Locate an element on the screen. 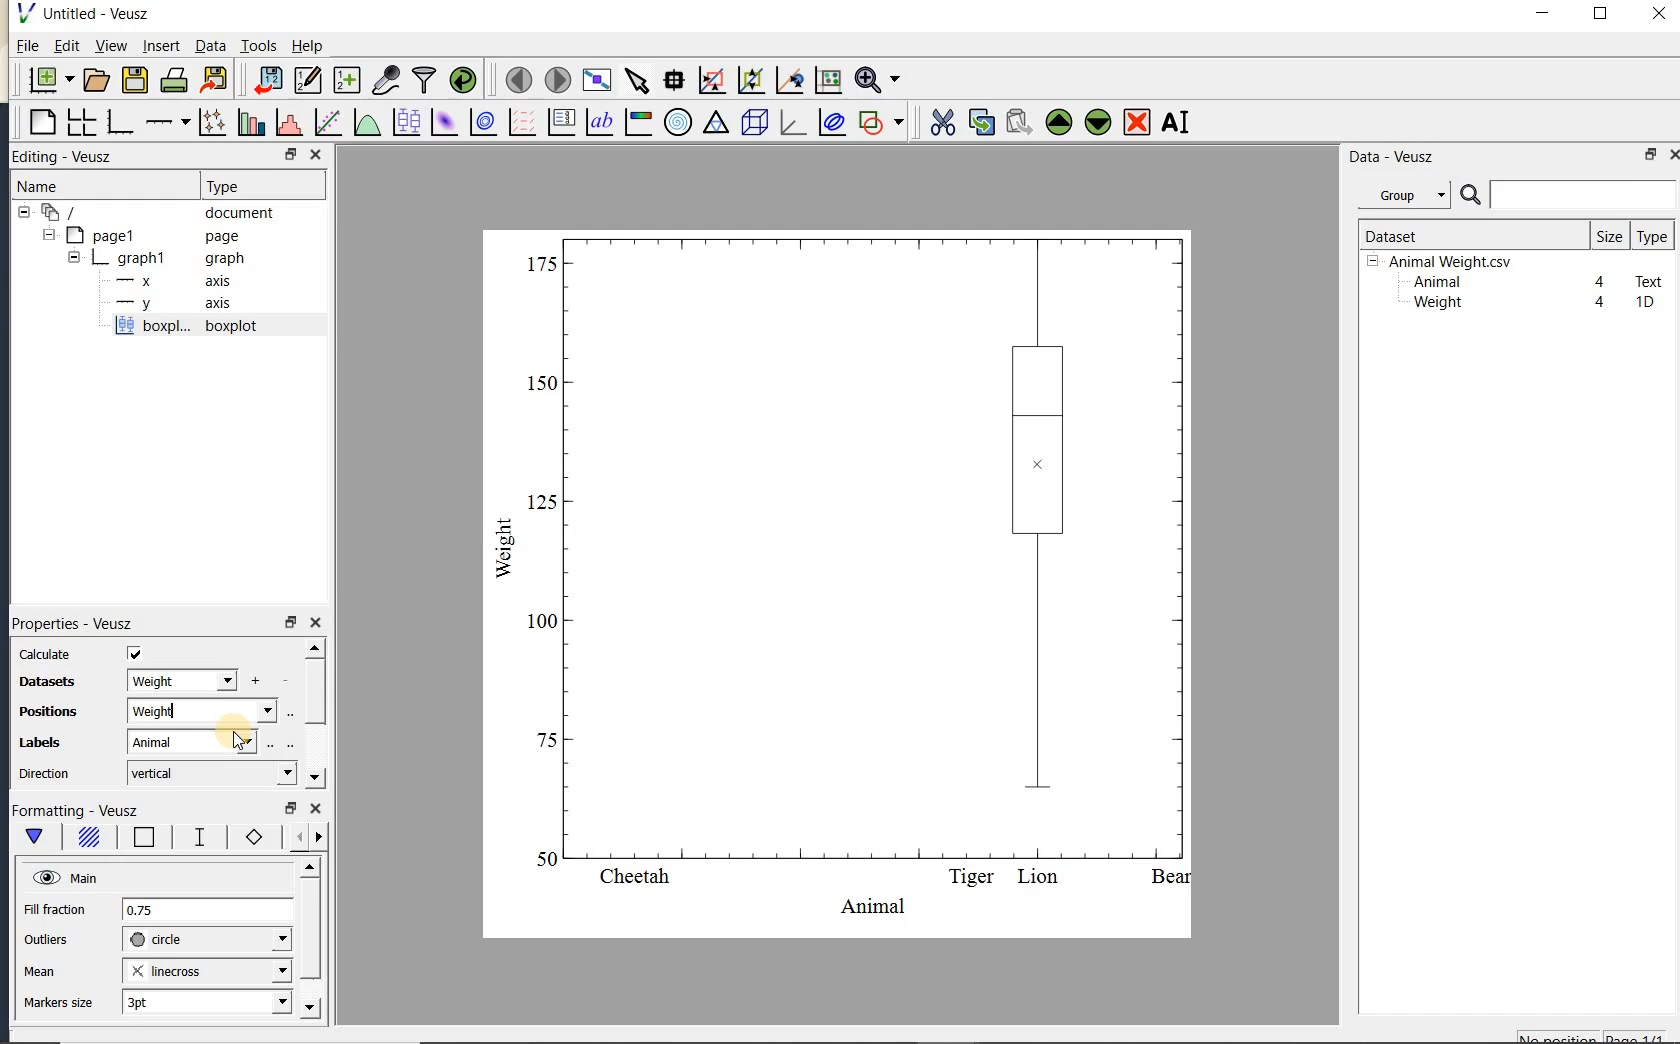 This screenshot has width=1680, height=1044. new document is located at coordinates (46, 80).